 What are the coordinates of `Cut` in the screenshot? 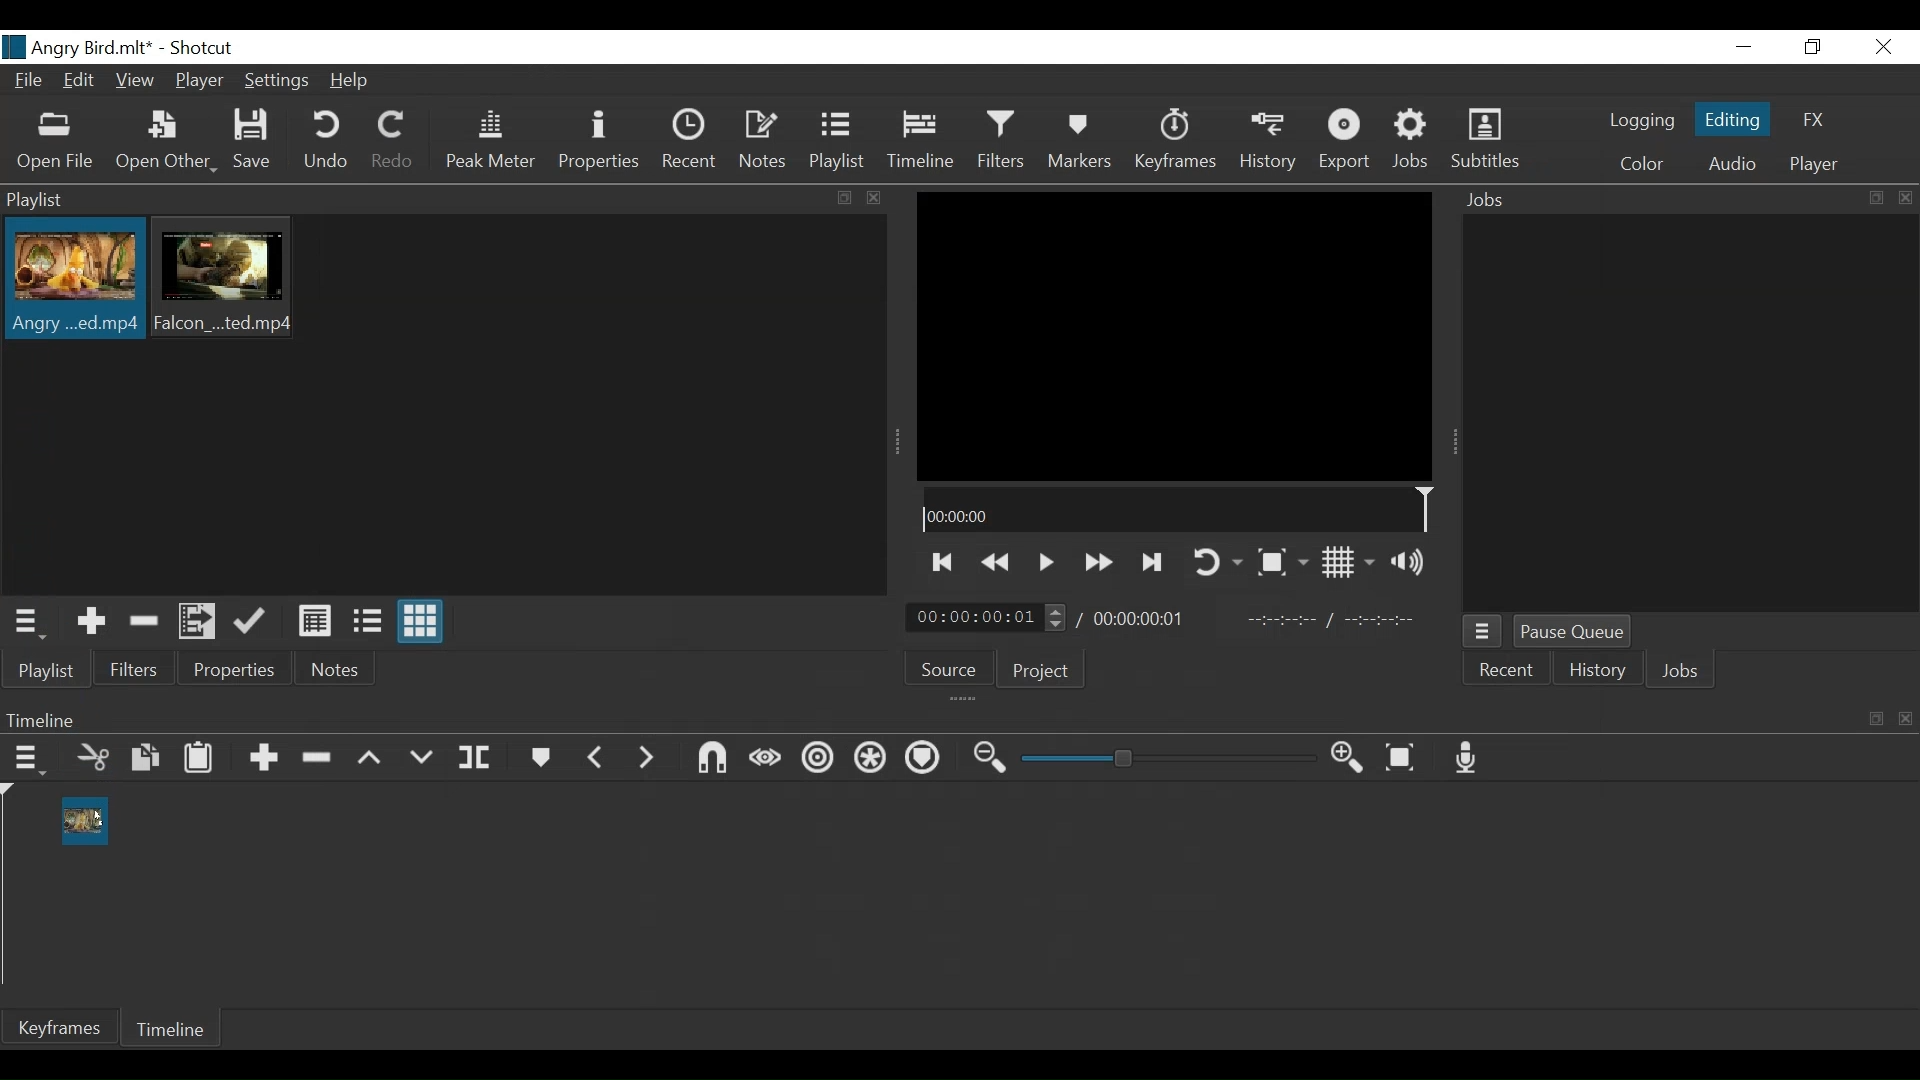 It's located at (93, 757).